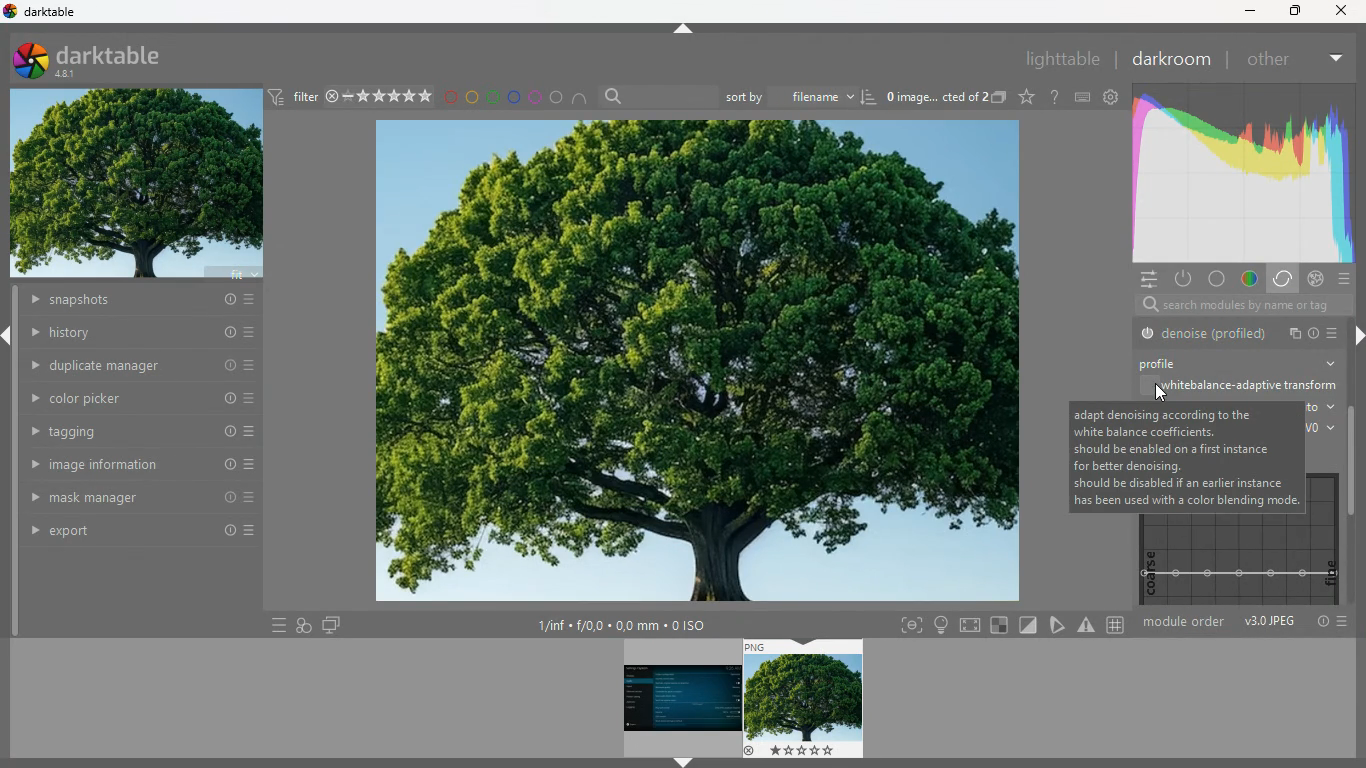 The image size is (1366, 768). What do you see at coordinates (535, 97) in the screenshot?
I see `pink` at bounding box center [535, 97].